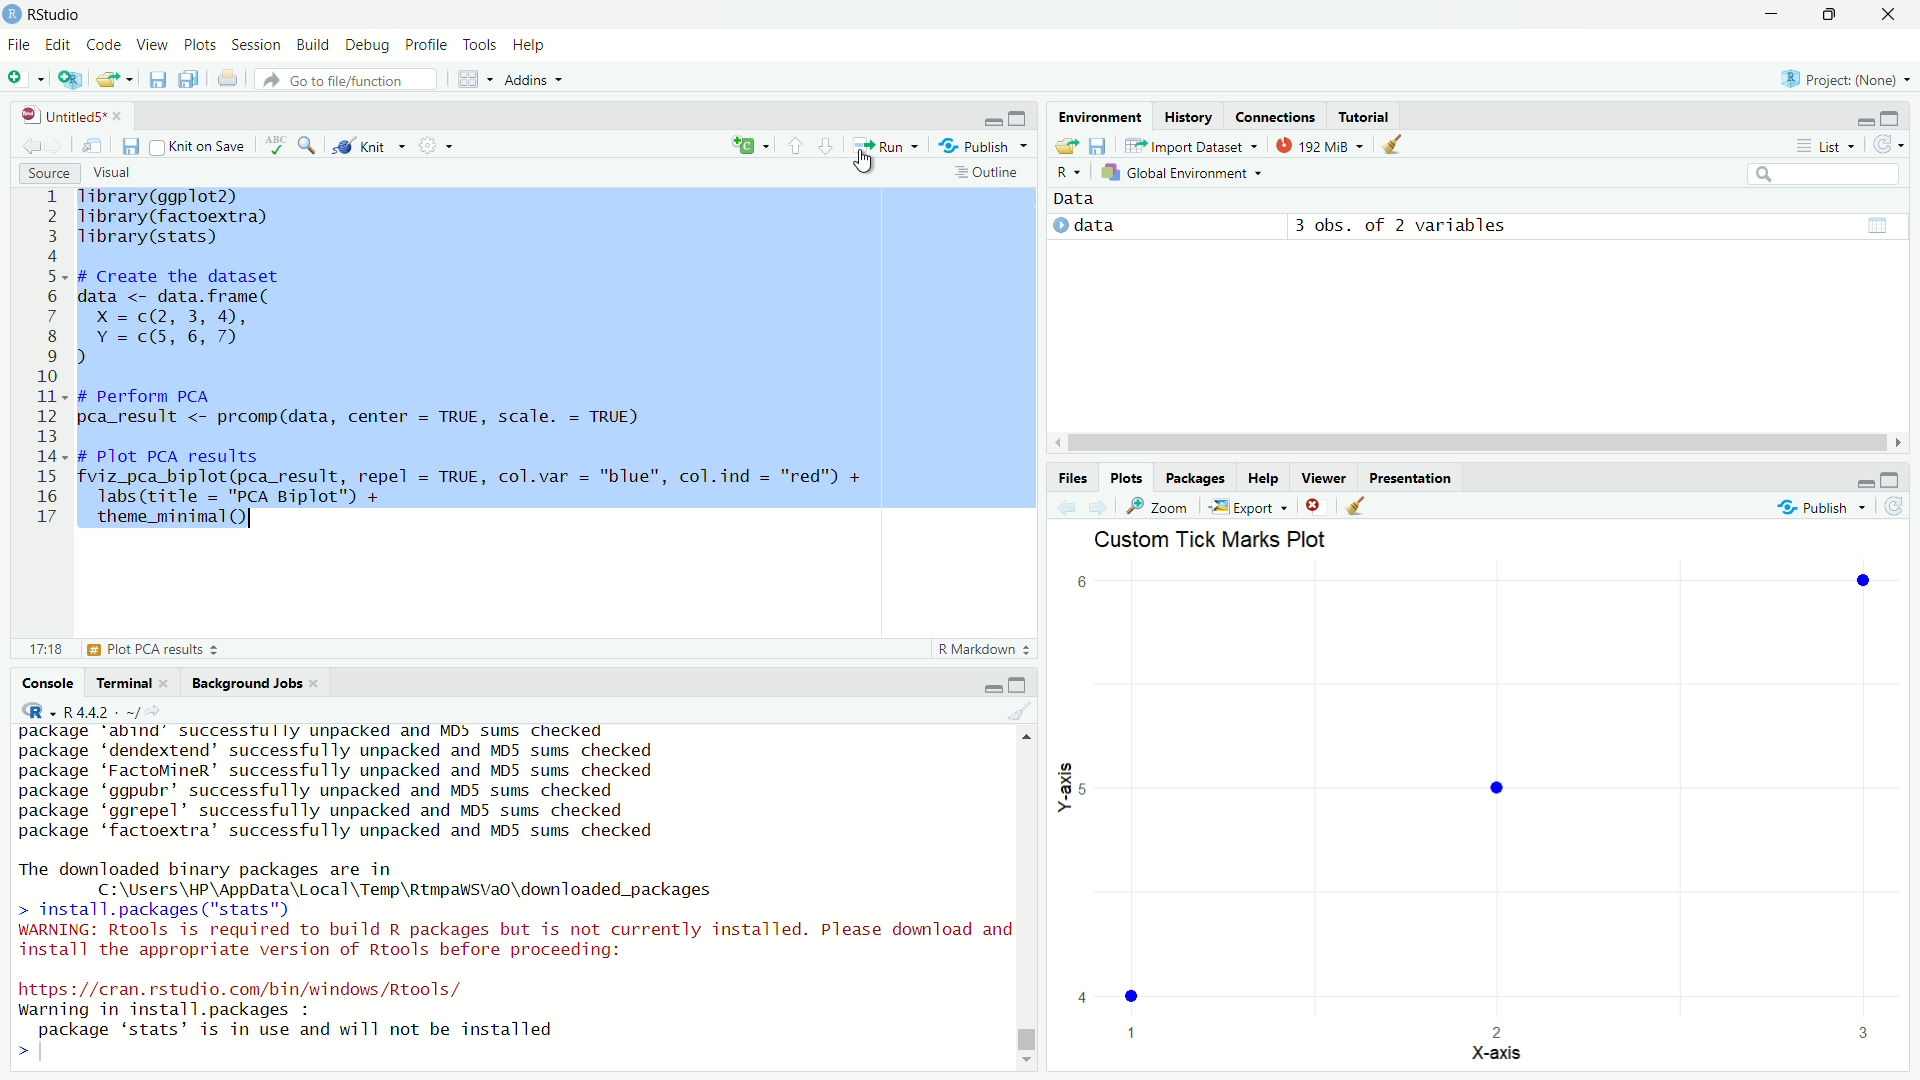  What do you see at coordinates (1840, 78) in the screenshot?
I see `selected project: None` at bounding box center [1840, 78].